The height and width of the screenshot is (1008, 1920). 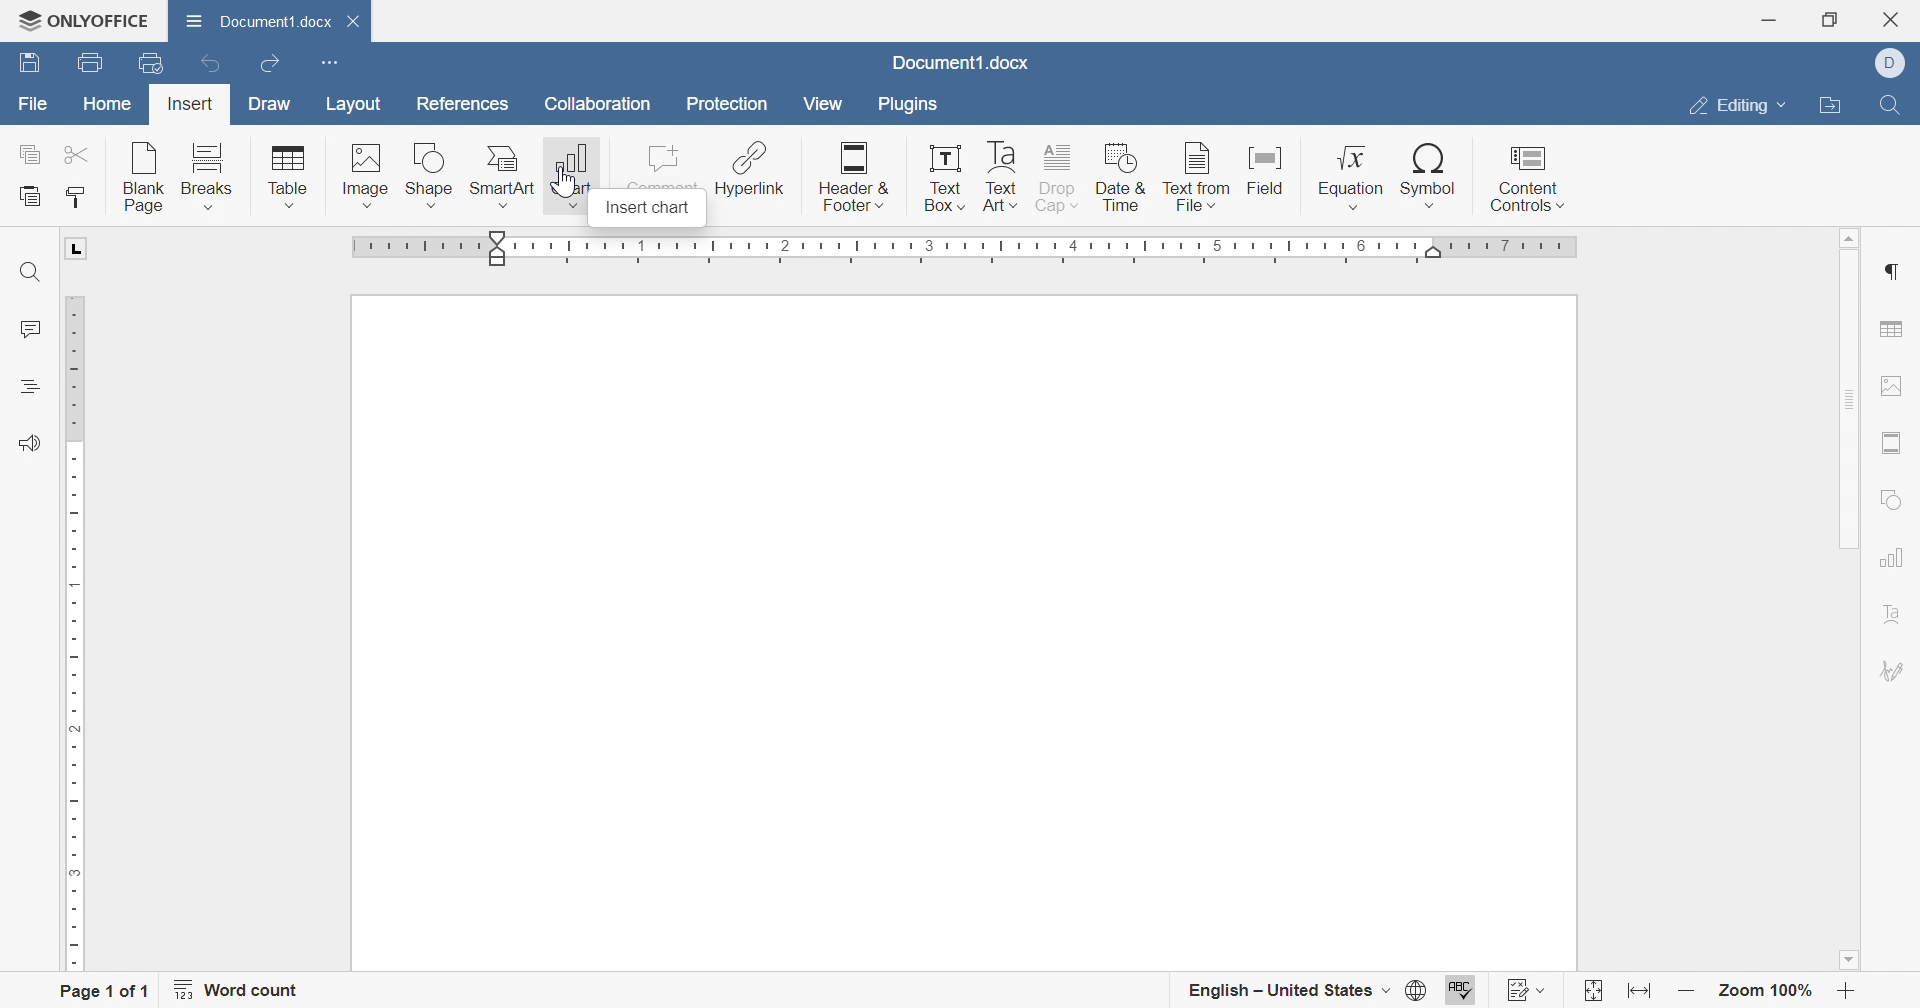 What do you see at coordinates (261, 22) in the screenshot?
I see `Document1.docx` at bounding box center [261, 22].